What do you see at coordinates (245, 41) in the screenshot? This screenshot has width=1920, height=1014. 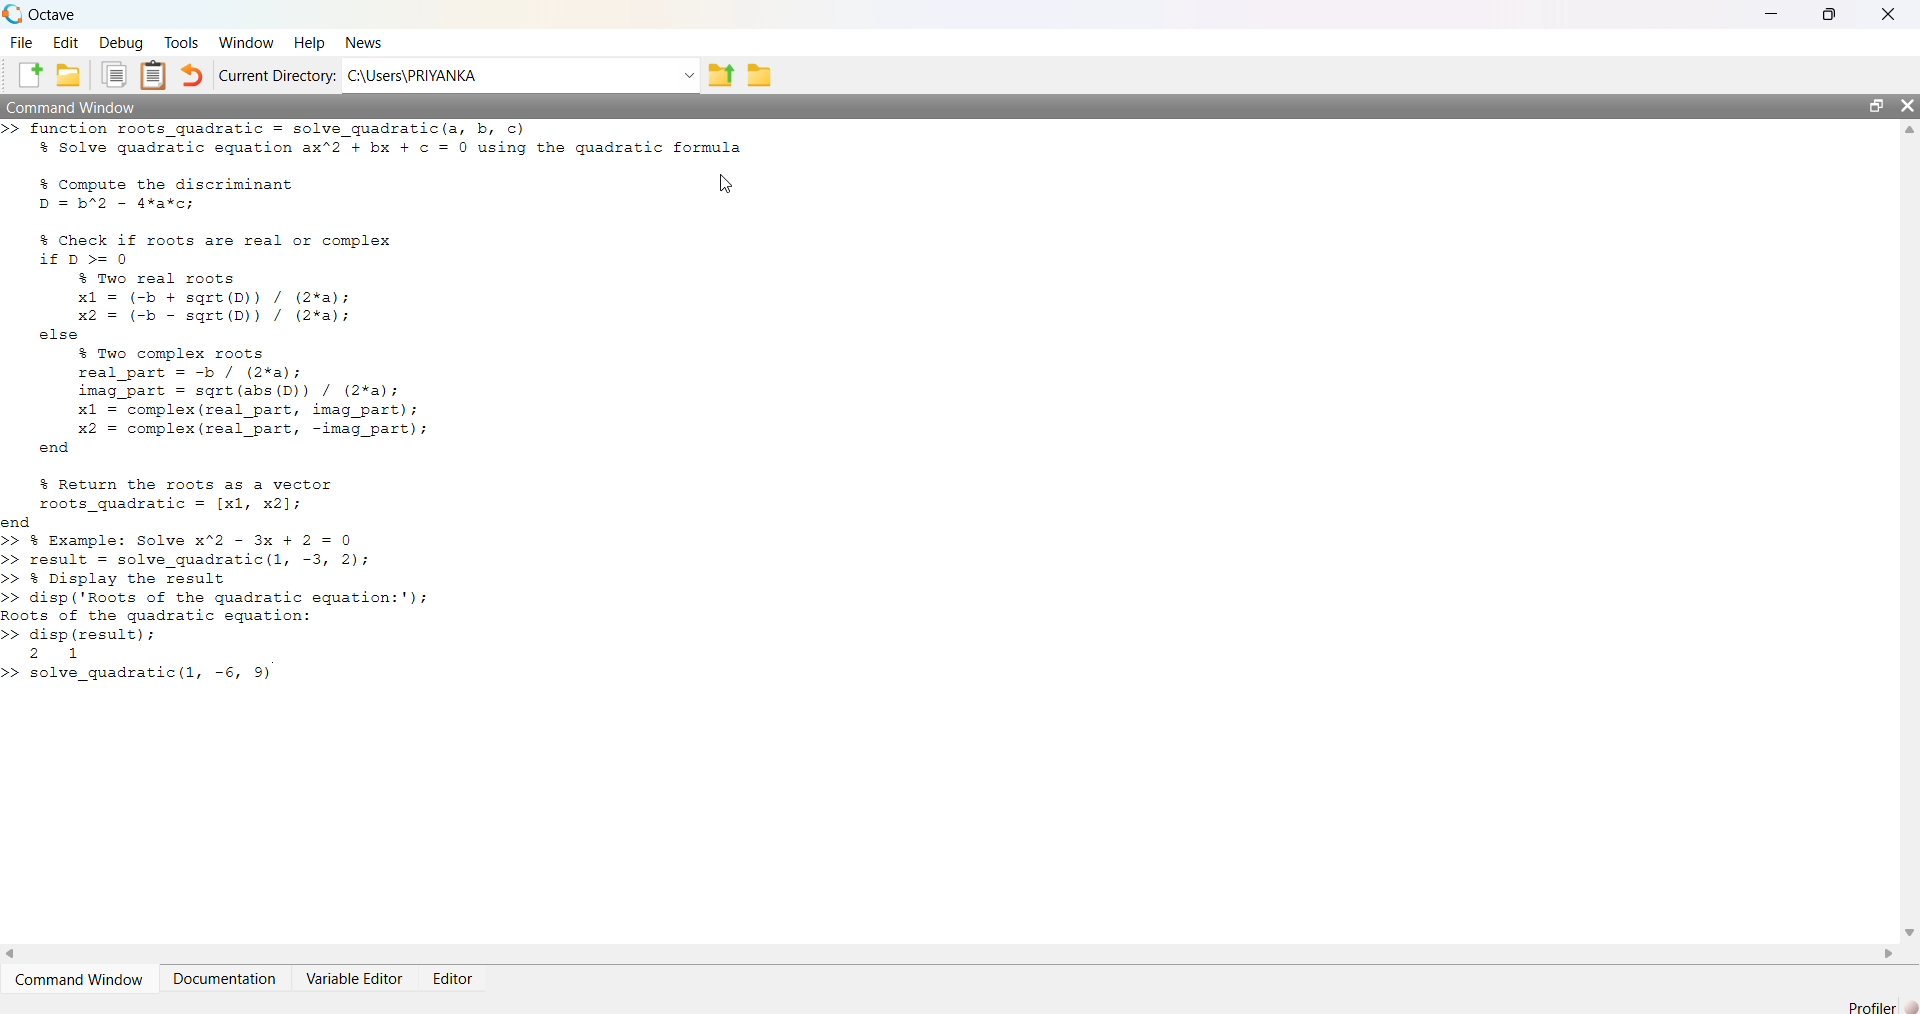 I see `Window` at bounding box center [245, 41].